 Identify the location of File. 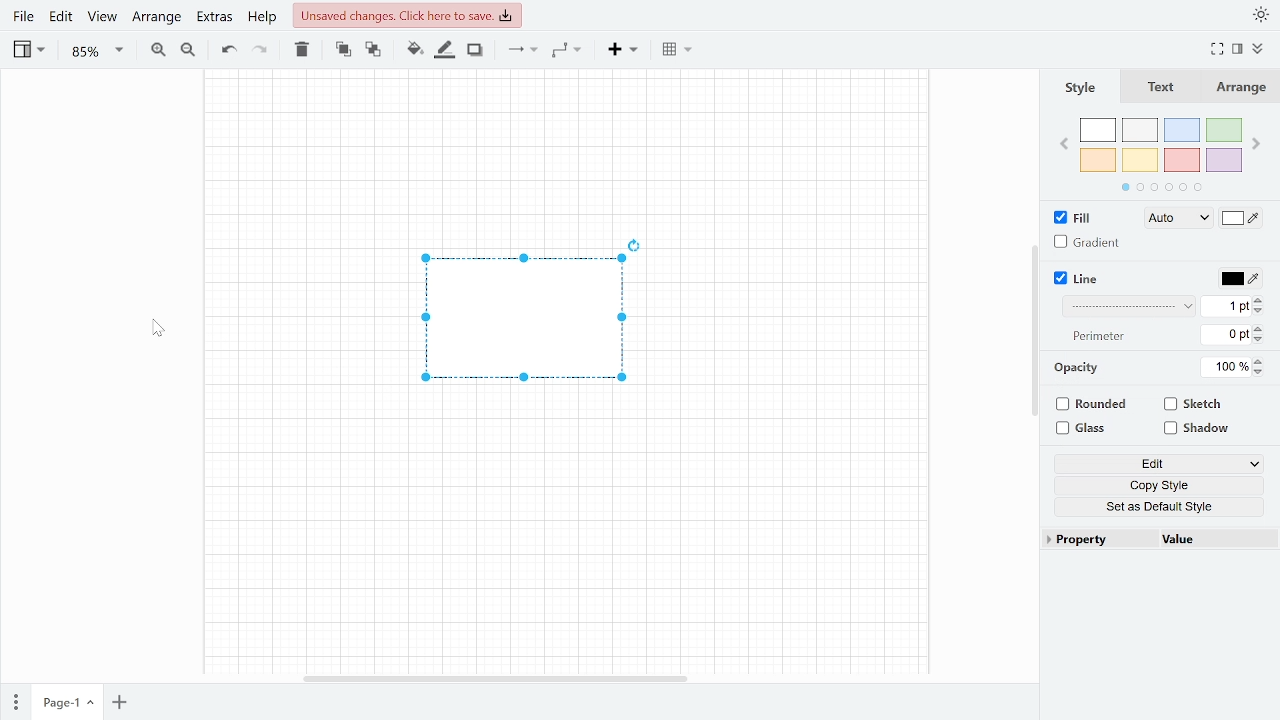
(24, 19).